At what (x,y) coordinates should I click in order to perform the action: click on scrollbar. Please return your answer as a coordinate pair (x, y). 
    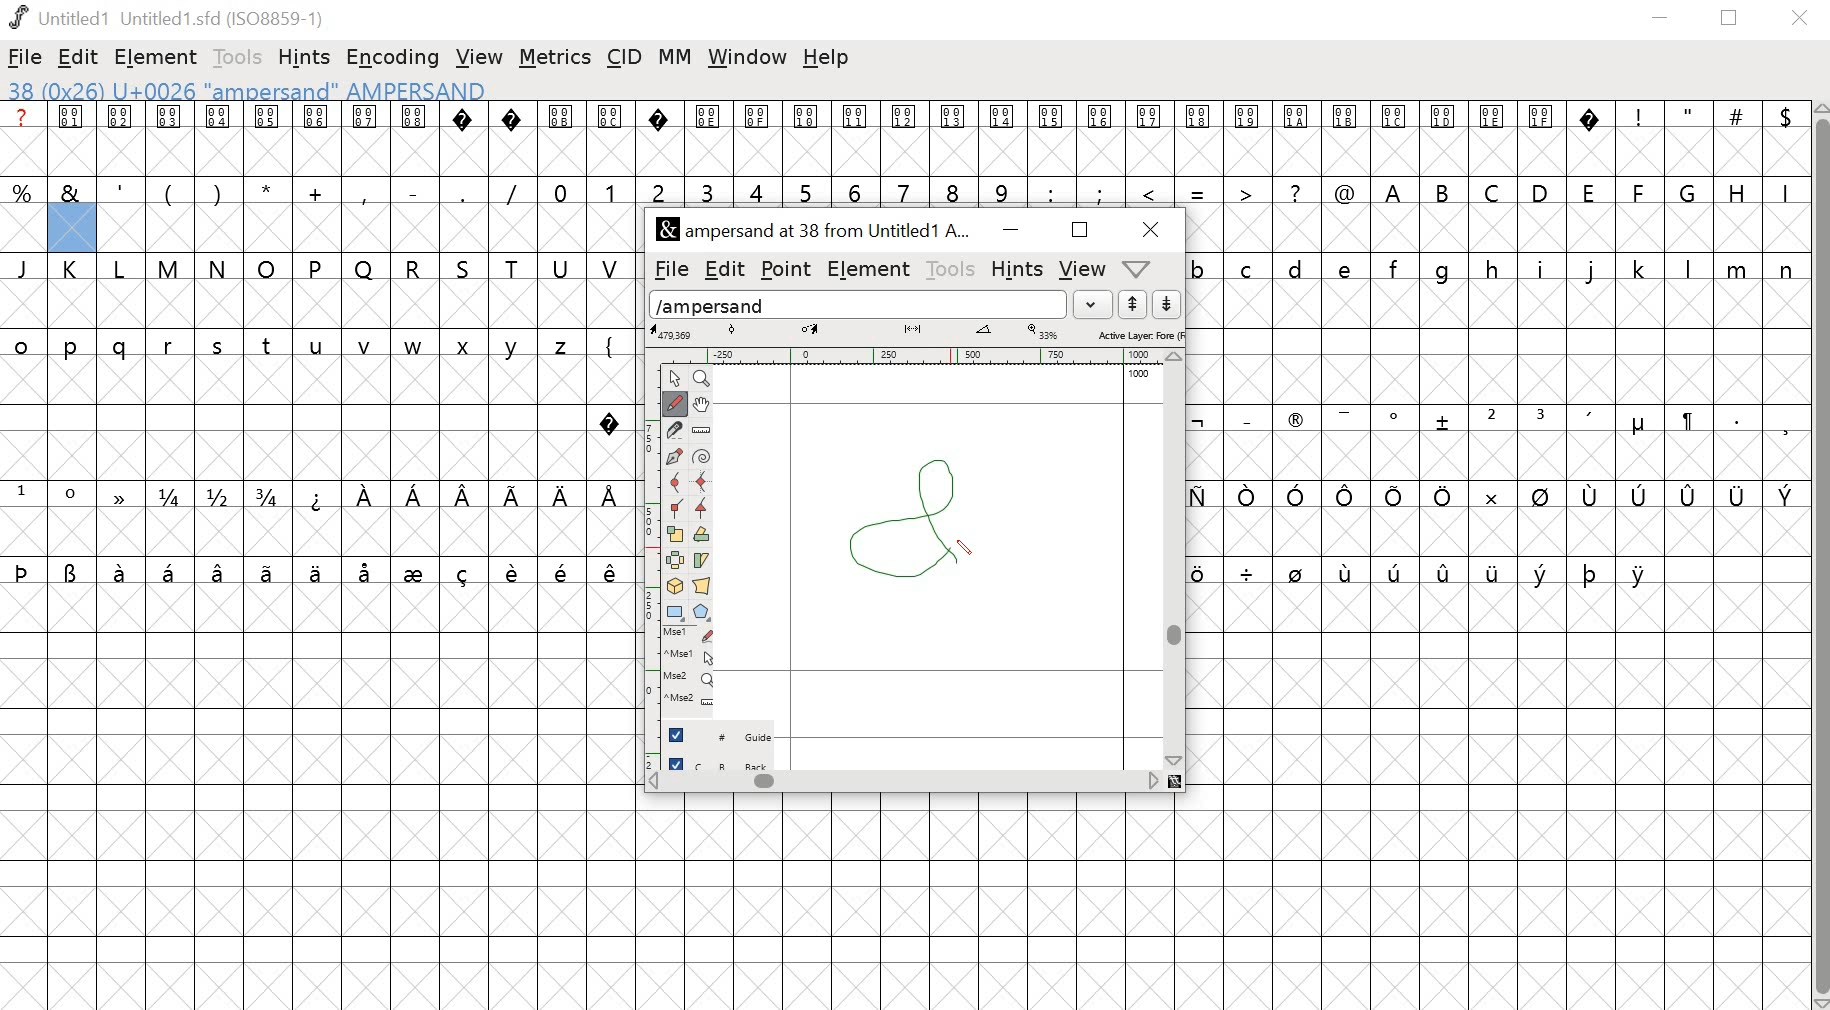
    Looking at the image, I should click on (1178, 559).